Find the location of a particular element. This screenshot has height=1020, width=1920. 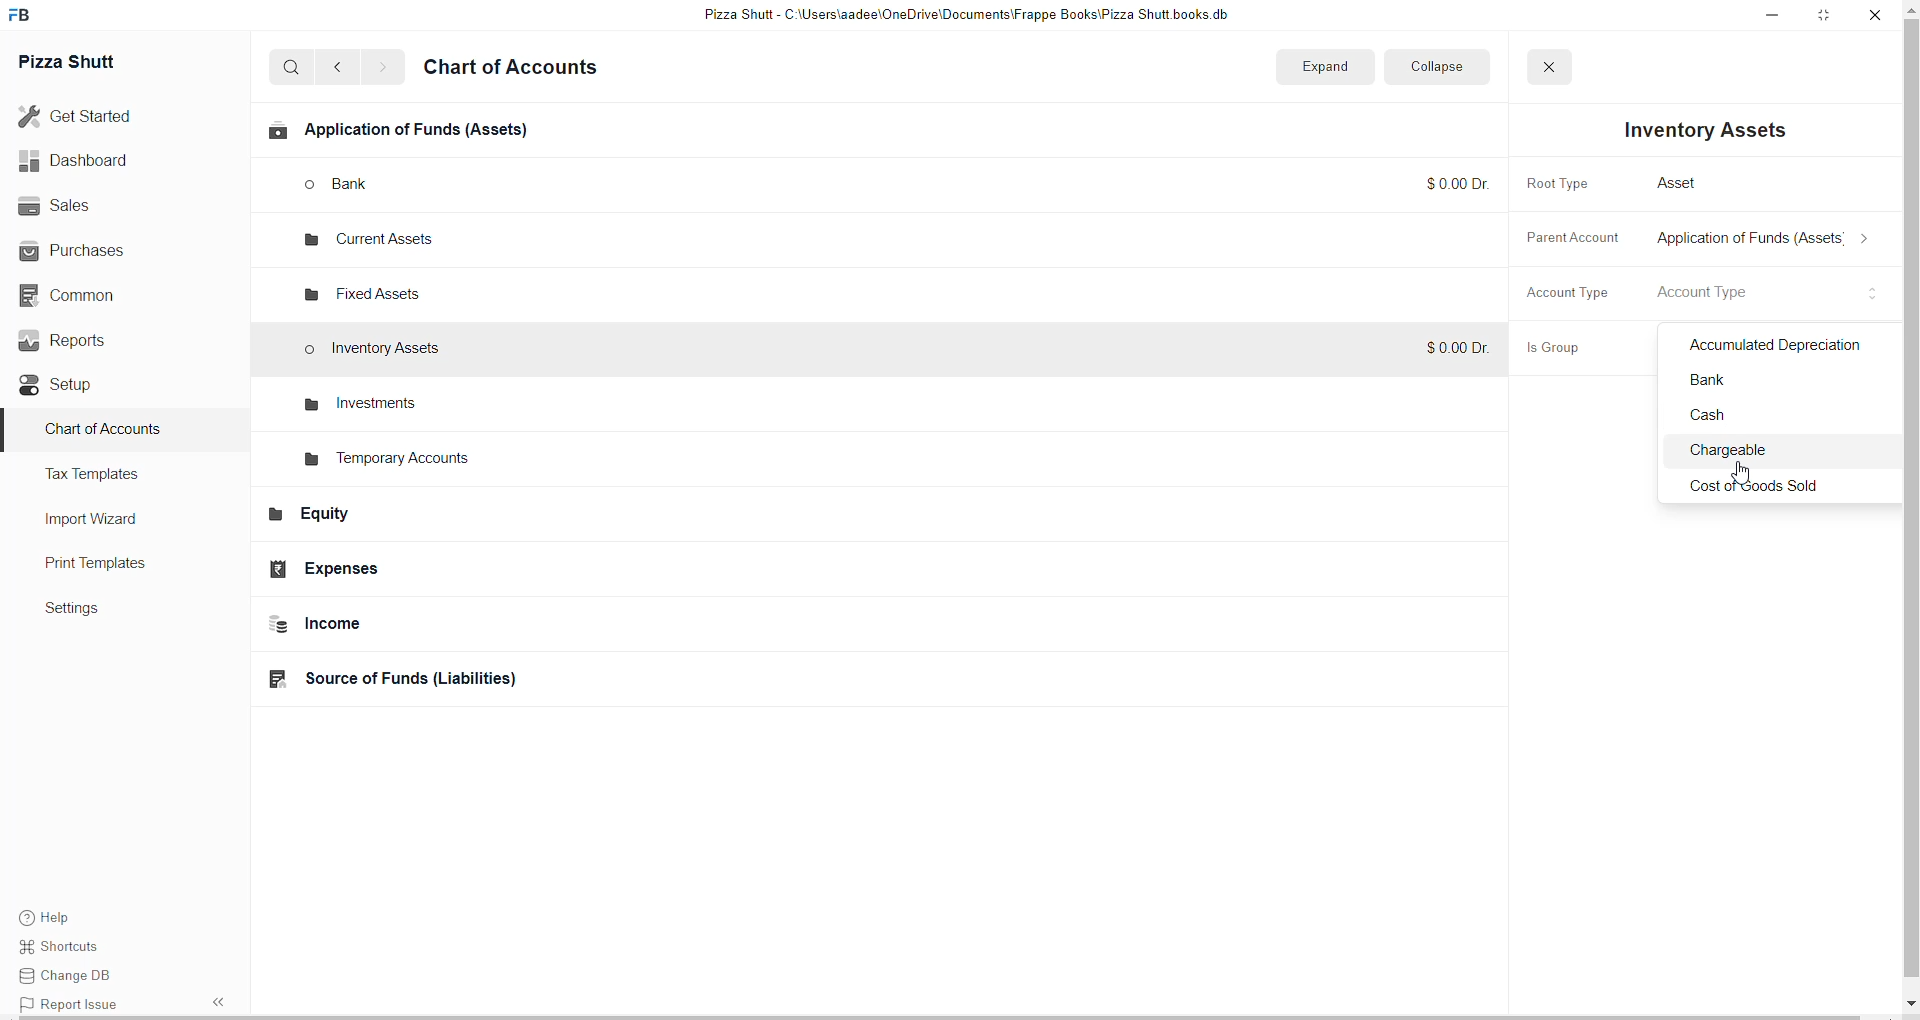

Applications of funds(Assets) is located at coordinates (407, 133).